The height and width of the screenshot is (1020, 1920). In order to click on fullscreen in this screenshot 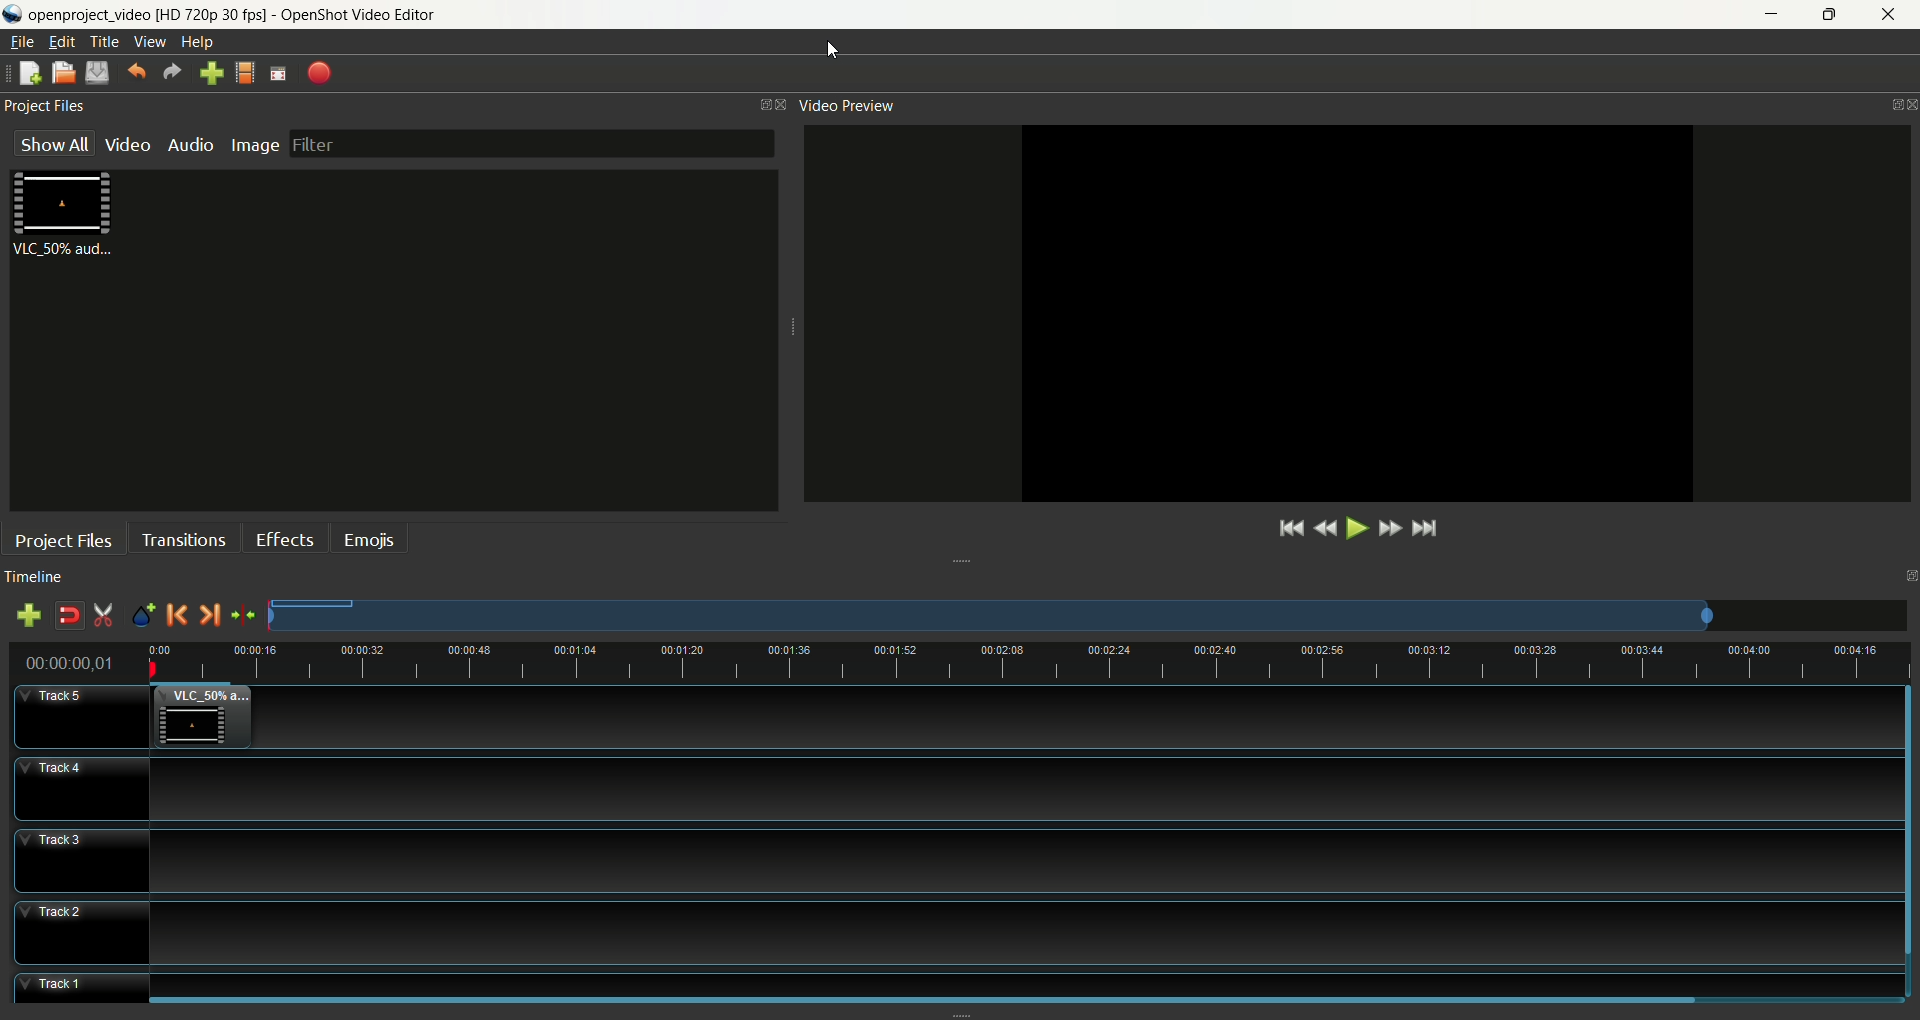, I will do `click(279, 73)`.